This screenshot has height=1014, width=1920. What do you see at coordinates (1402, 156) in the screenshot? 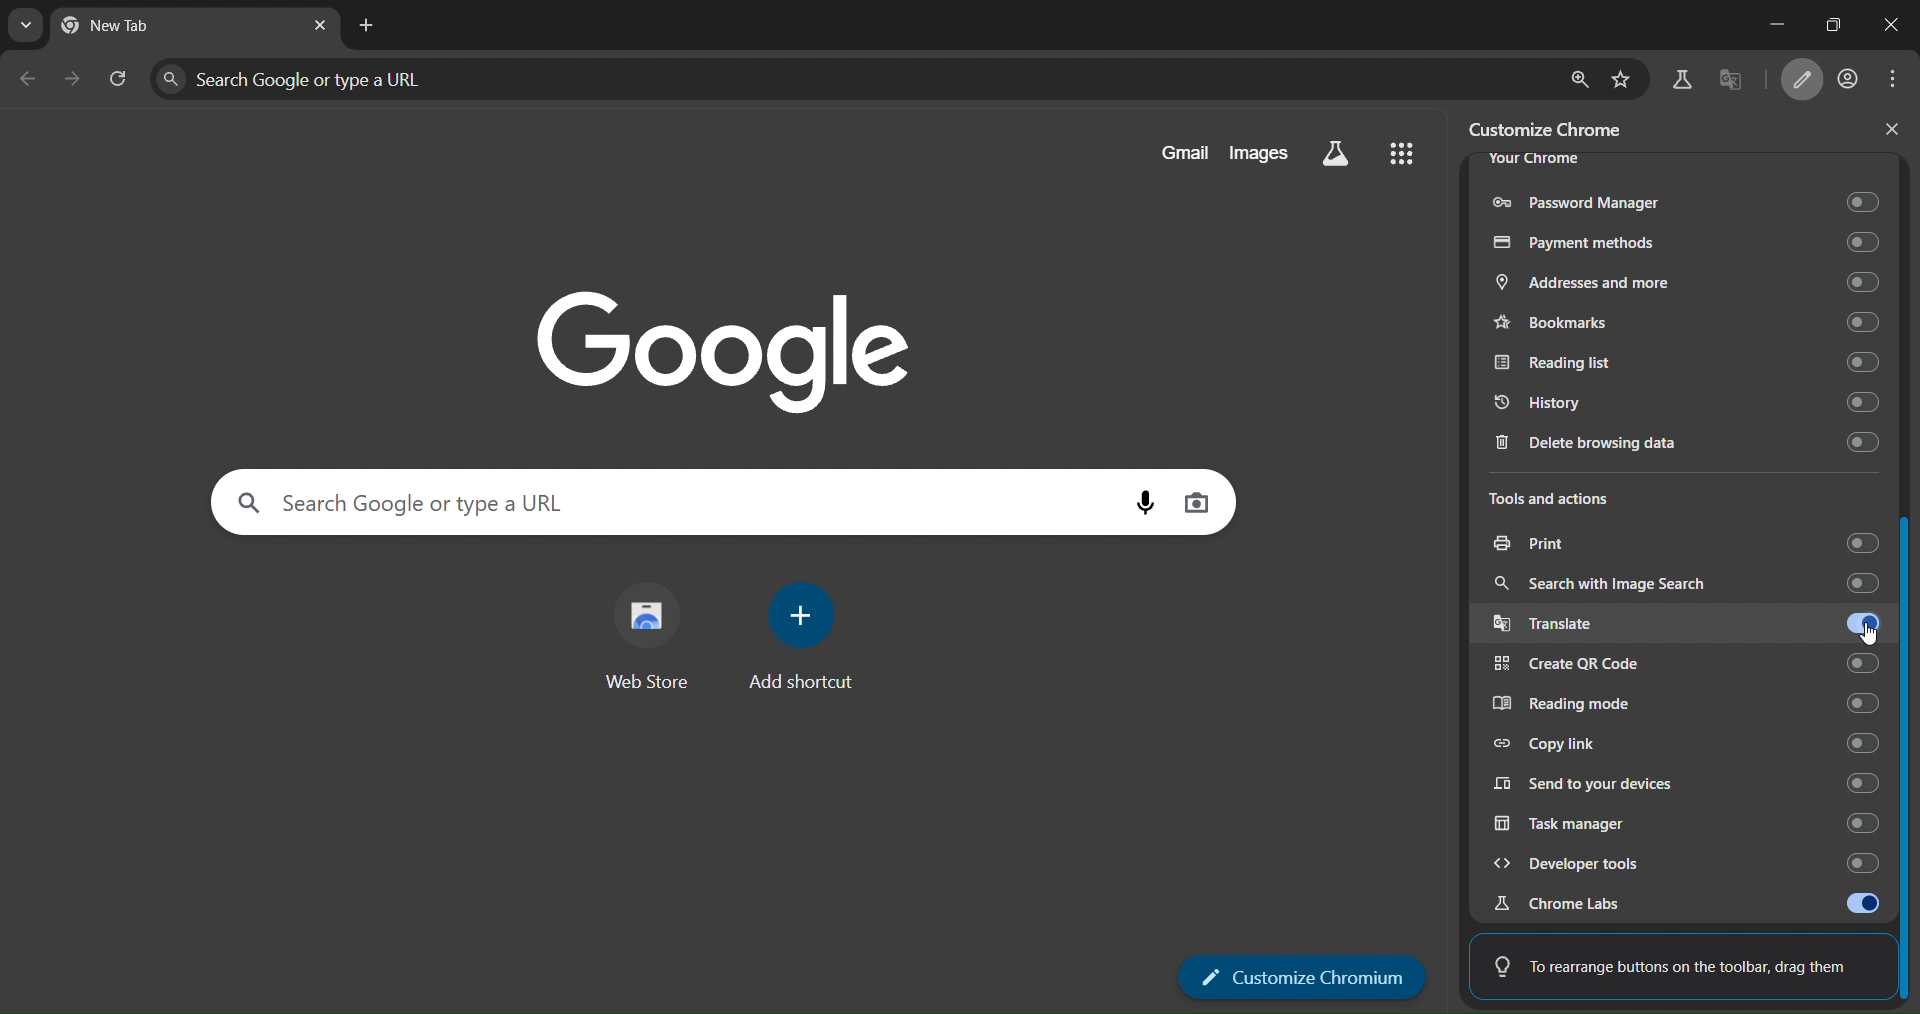
I see `menu` at bounding box center [1402, 156].